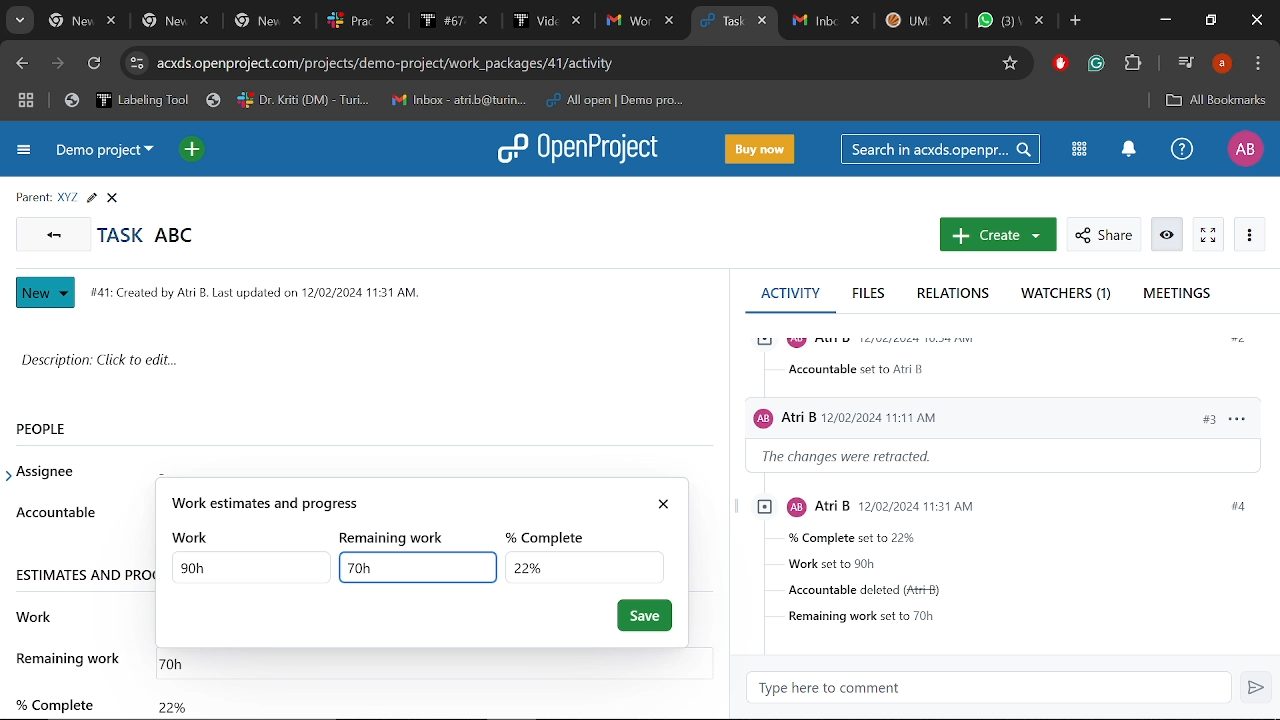  I want to click on Others tabs, so click(363, 21).